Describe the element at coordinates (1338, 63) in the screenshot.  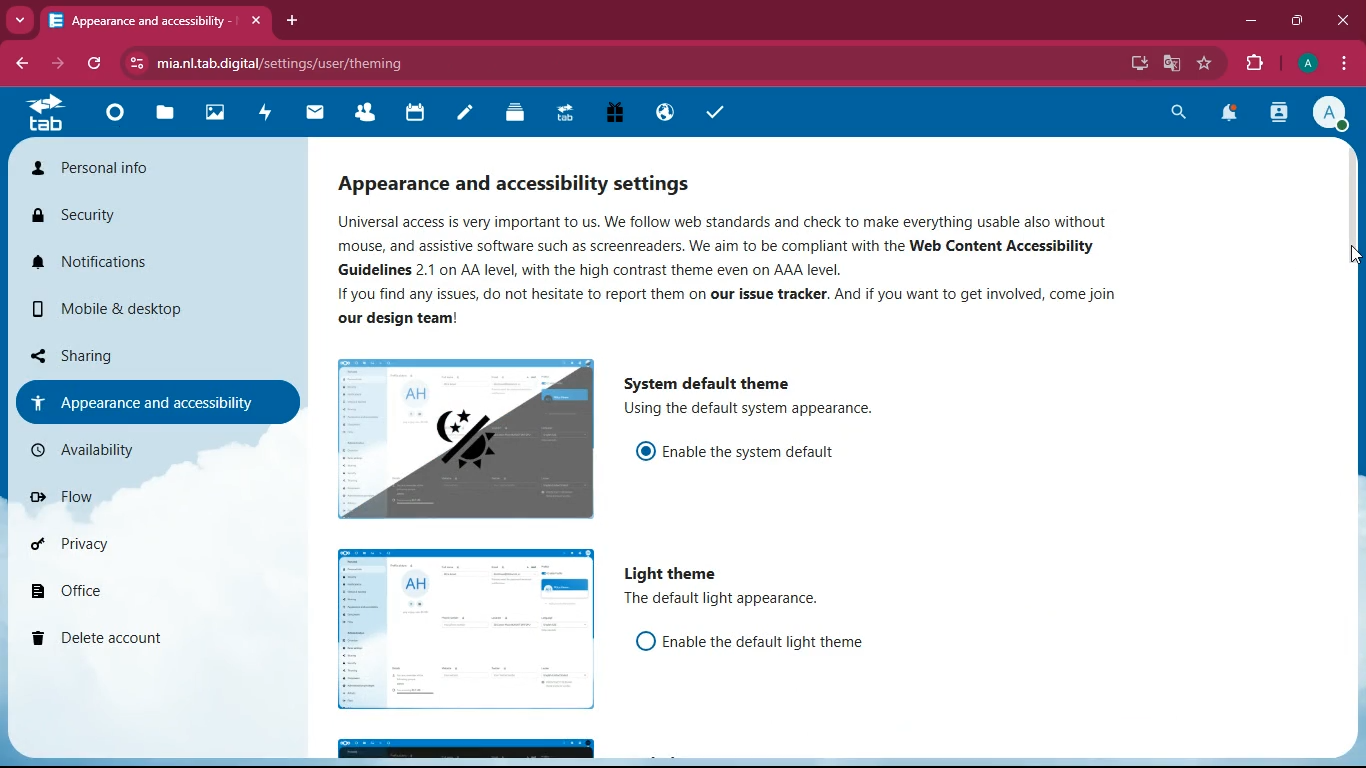
I see `menu` at that location.